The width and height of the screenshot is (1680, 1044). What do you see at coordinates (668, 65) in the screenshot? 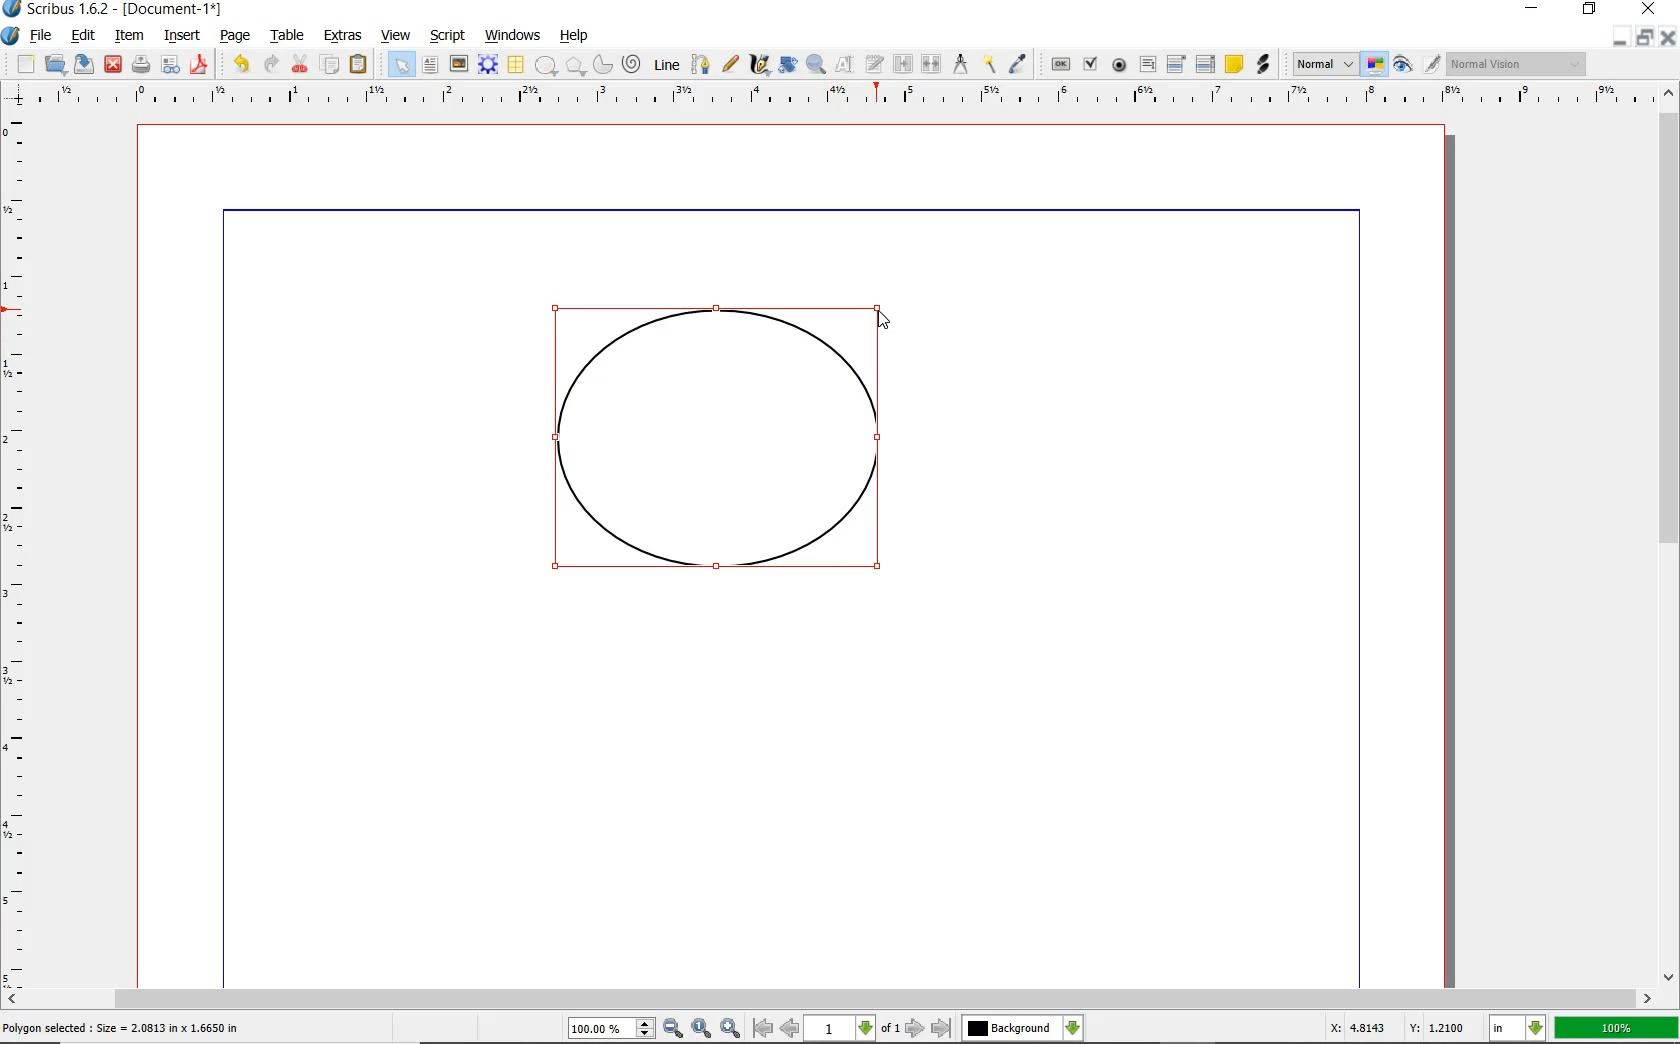
I see `LINE` at bounding box center [668, 65].